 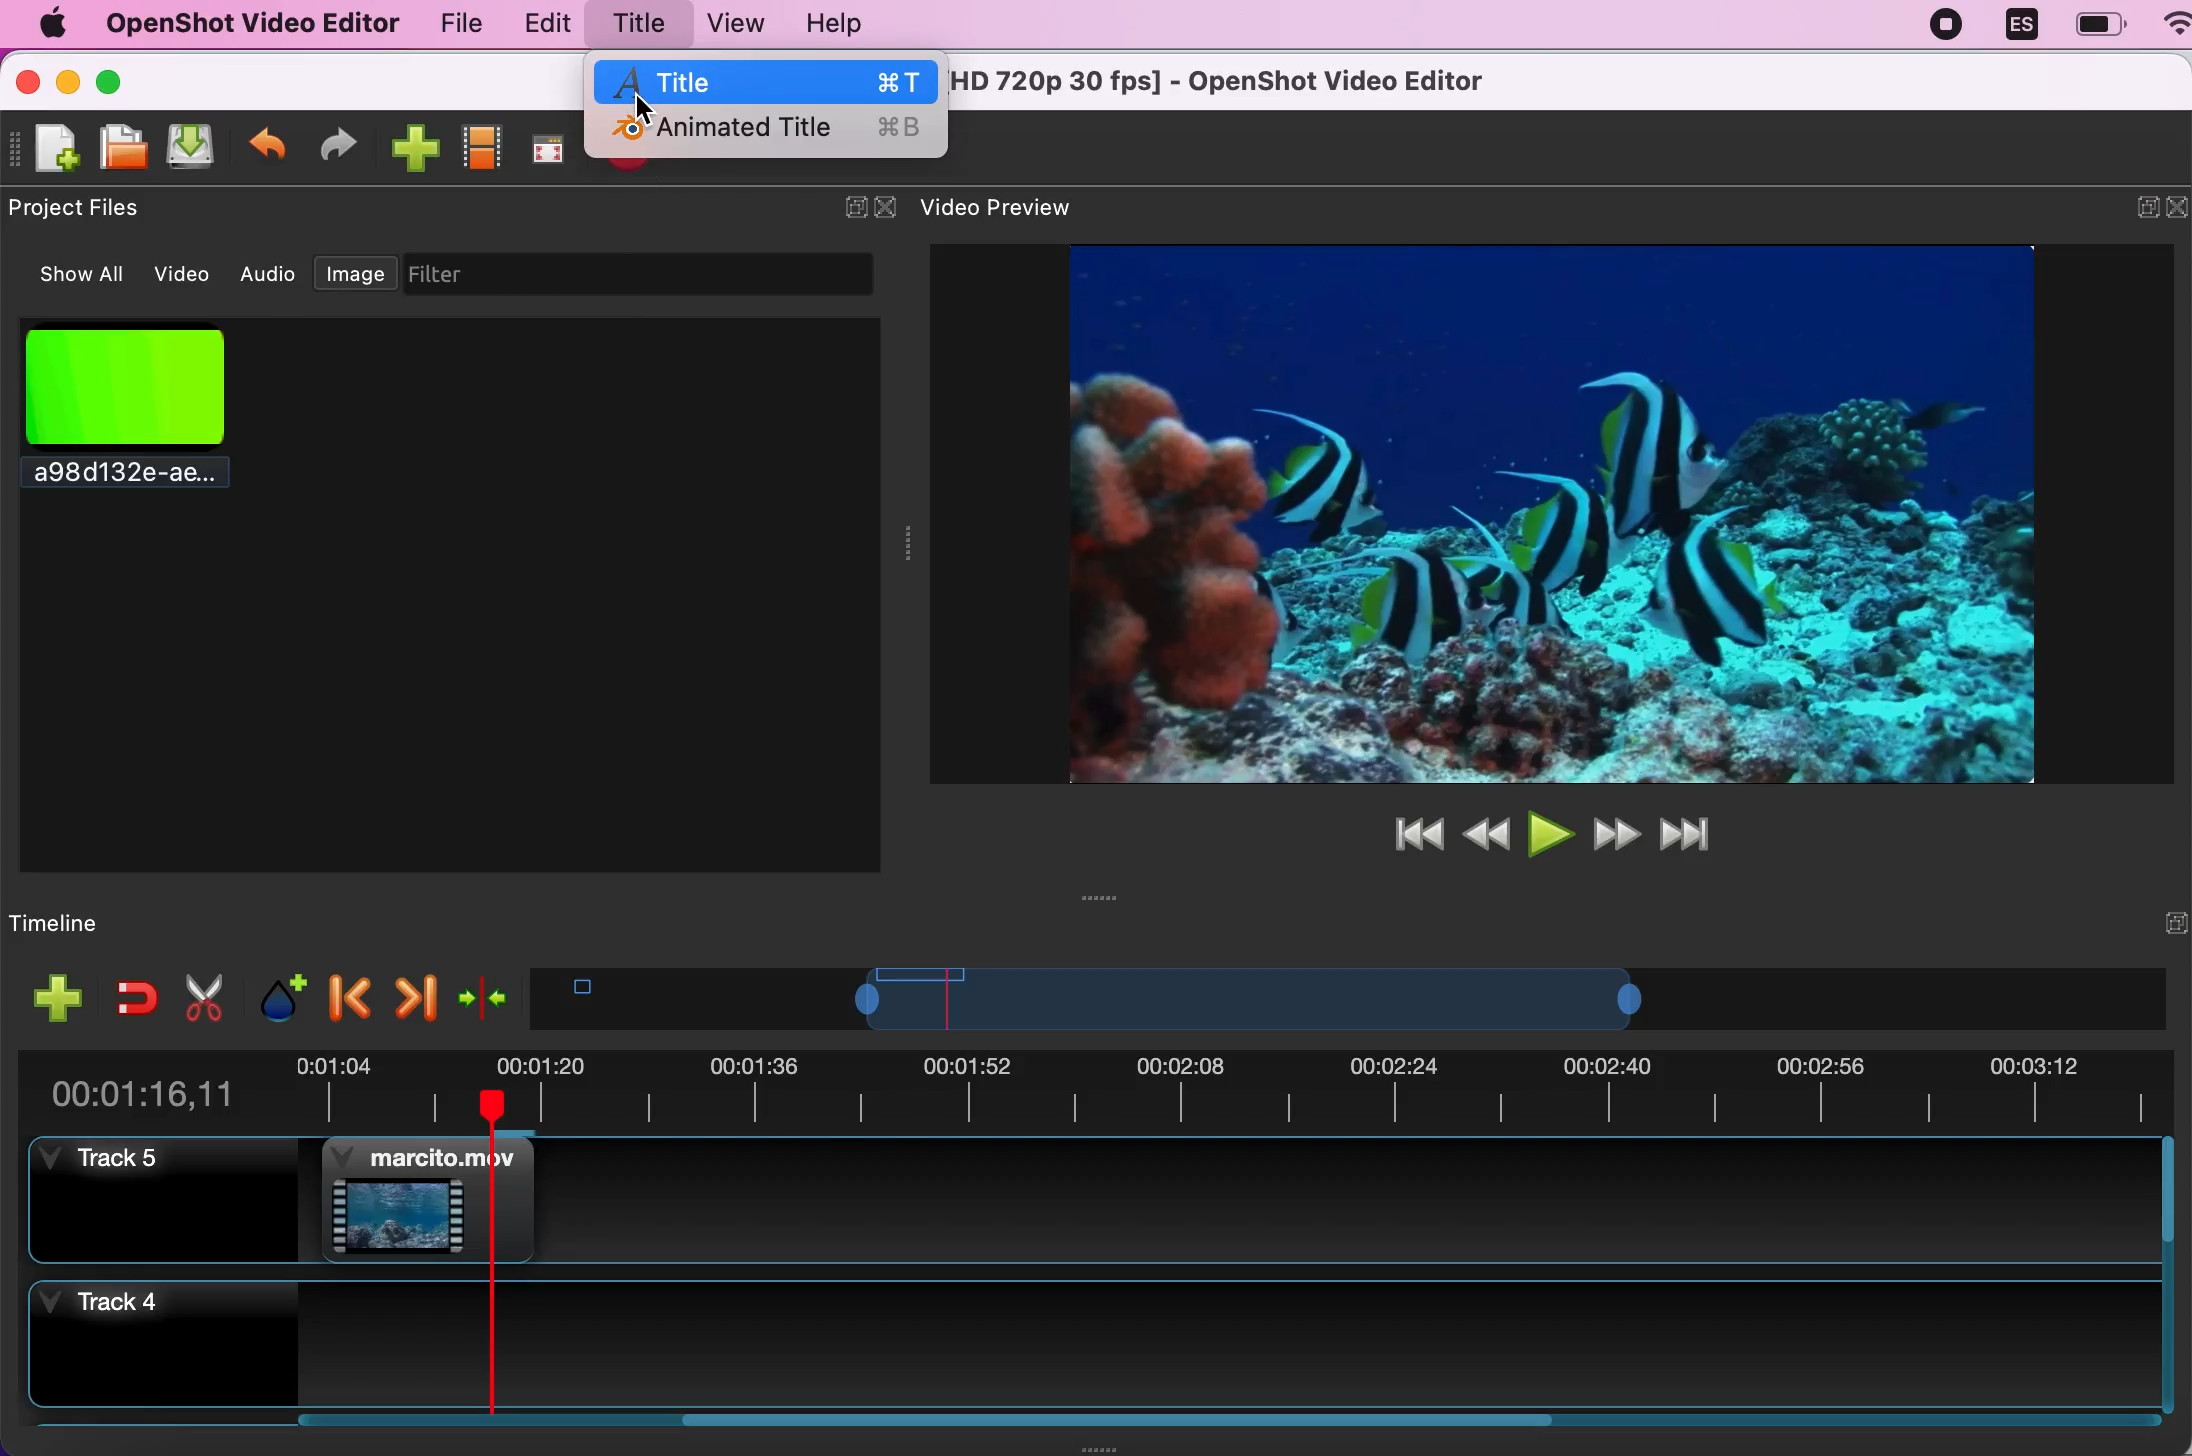 I want to click on close, so click(x=886, y=208).